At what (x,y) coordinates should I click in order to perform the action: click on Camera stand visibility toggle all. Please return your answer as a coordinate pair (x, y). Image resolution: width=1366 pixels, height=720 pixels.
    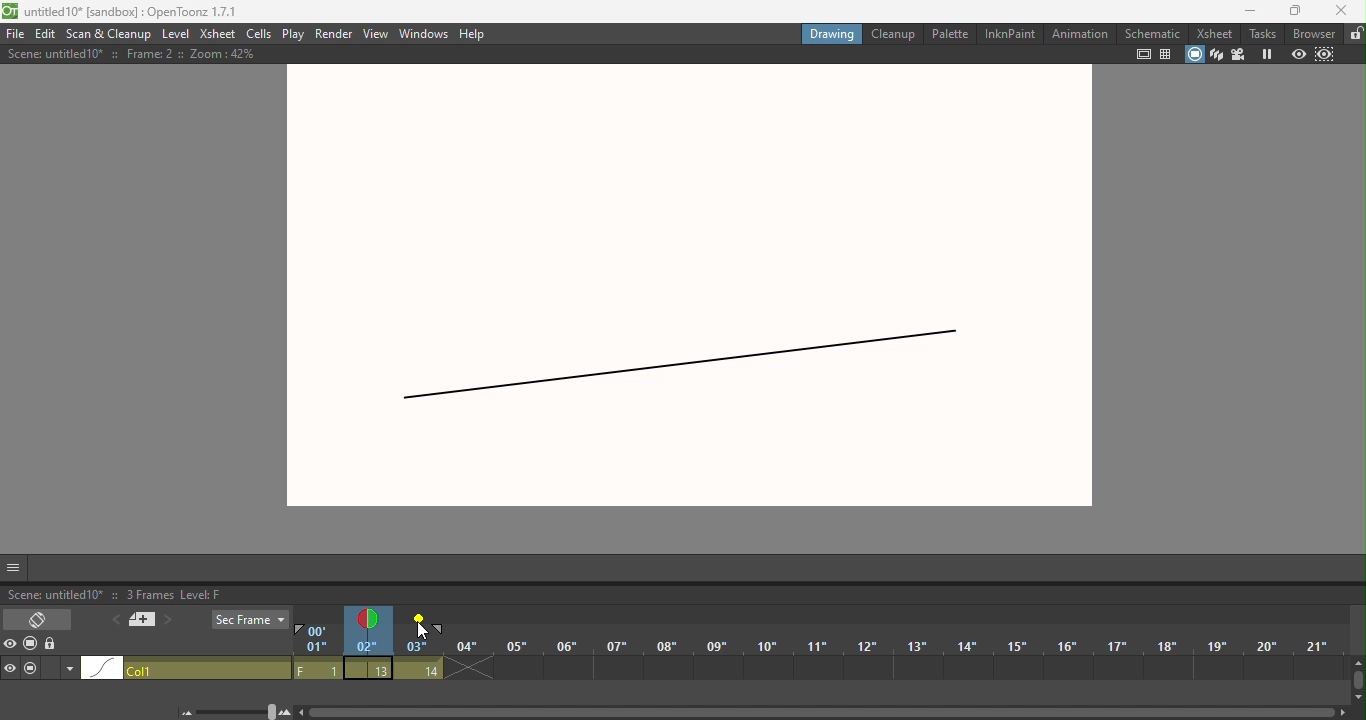
    Looking at the image, I should click on (30, 645).